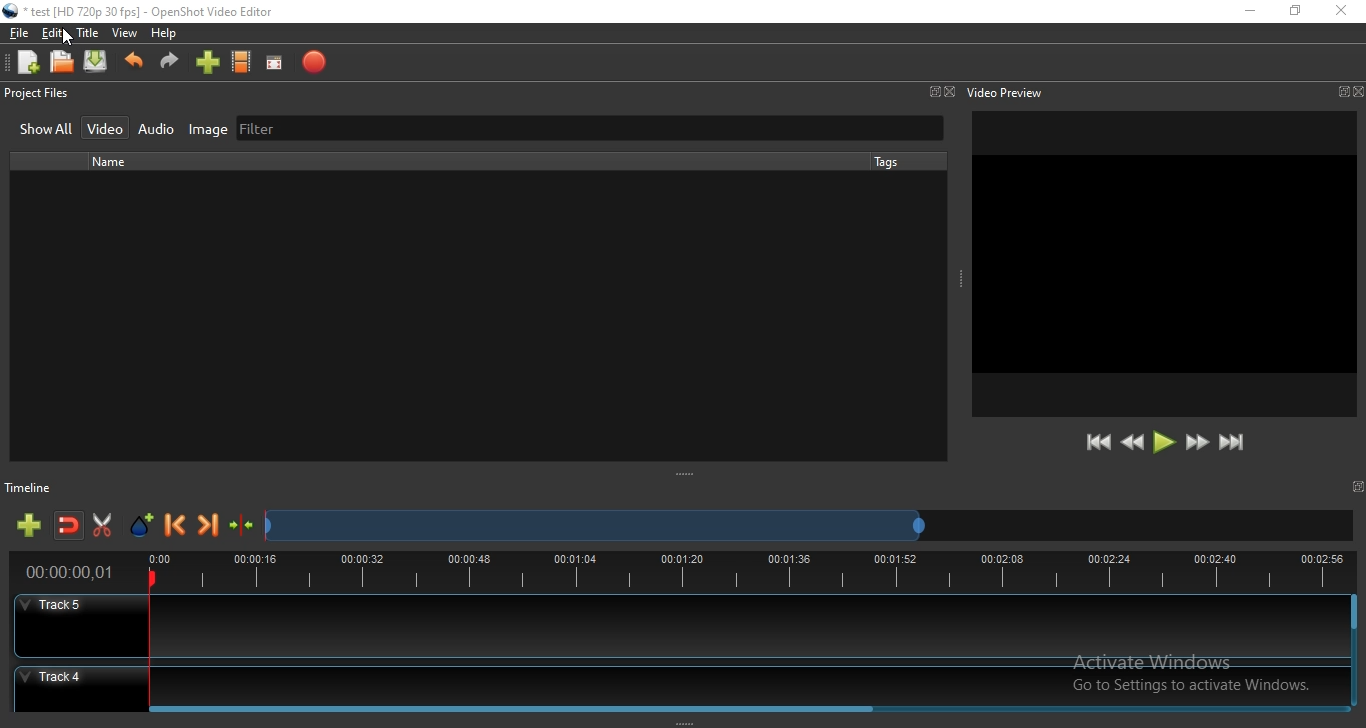 The height and width of the screenshot is (728, 1366). I want to click on Track, so click(679, 628).